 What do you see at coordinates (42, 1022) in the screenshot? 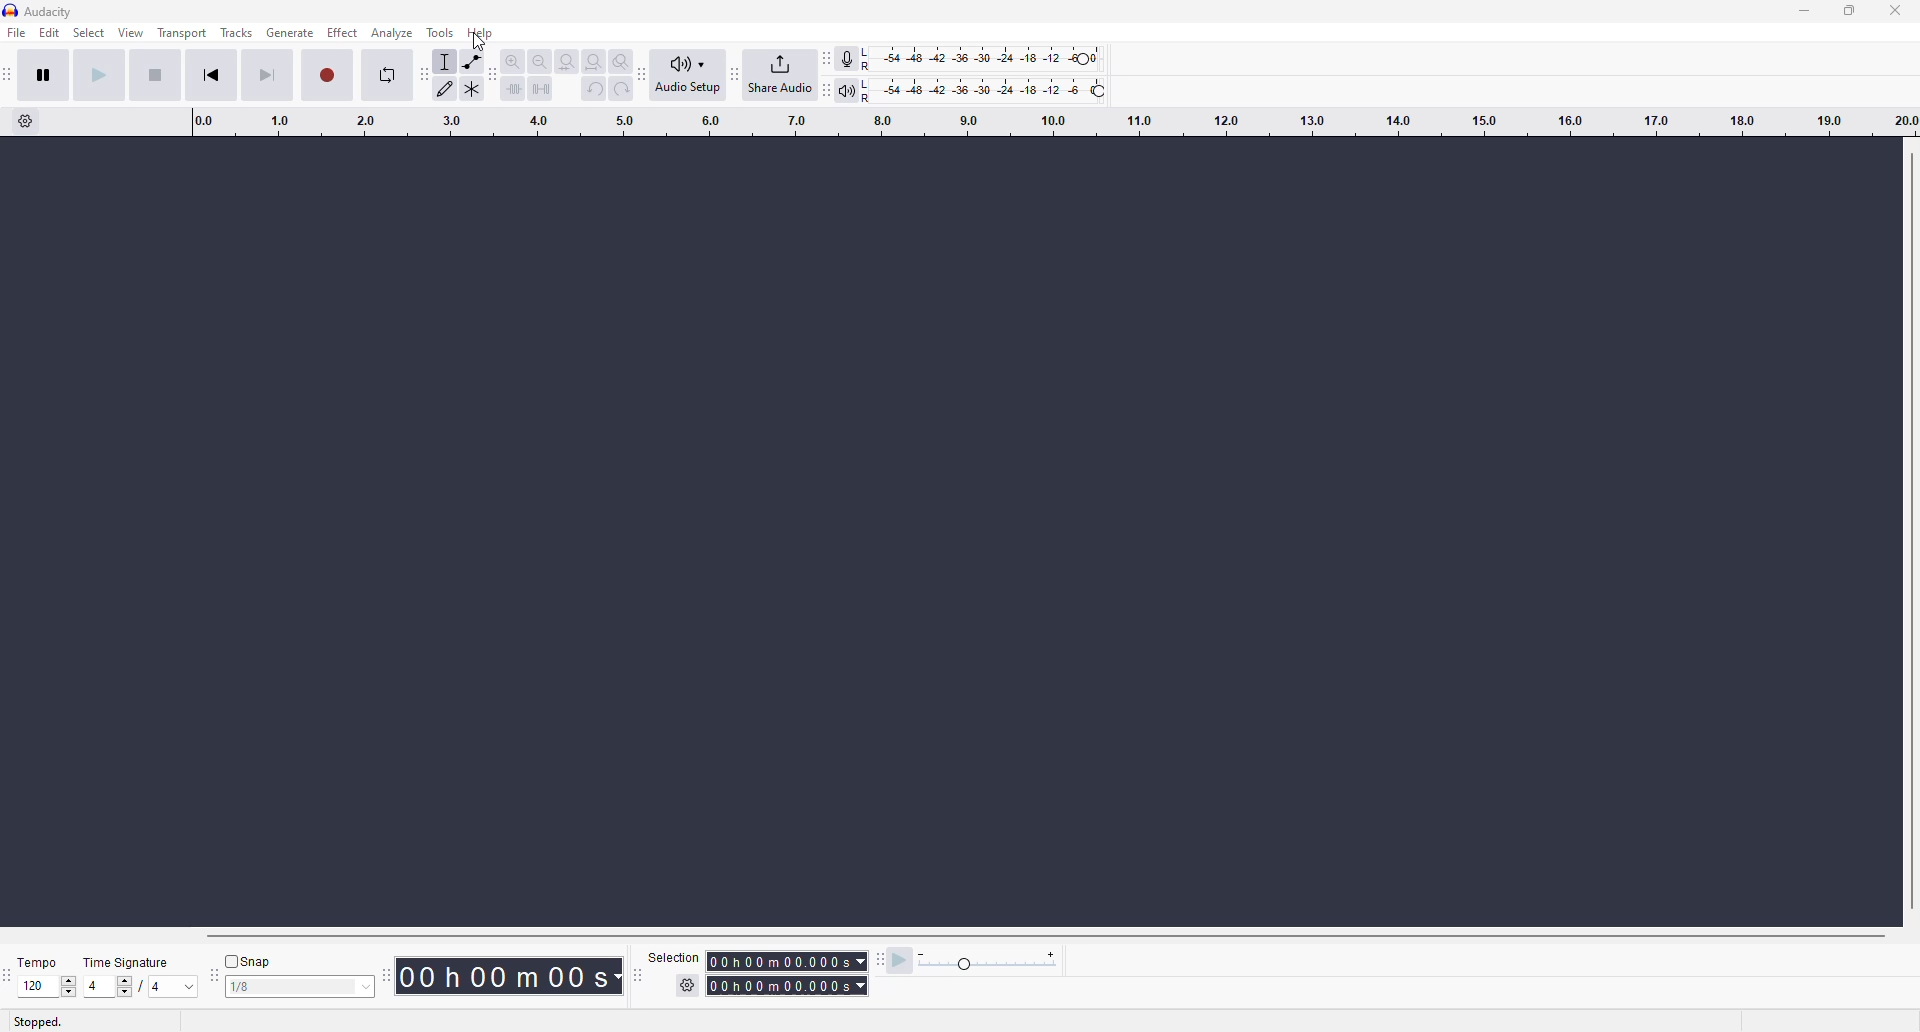
I see `stopped` at bounding box center [42, 1022].